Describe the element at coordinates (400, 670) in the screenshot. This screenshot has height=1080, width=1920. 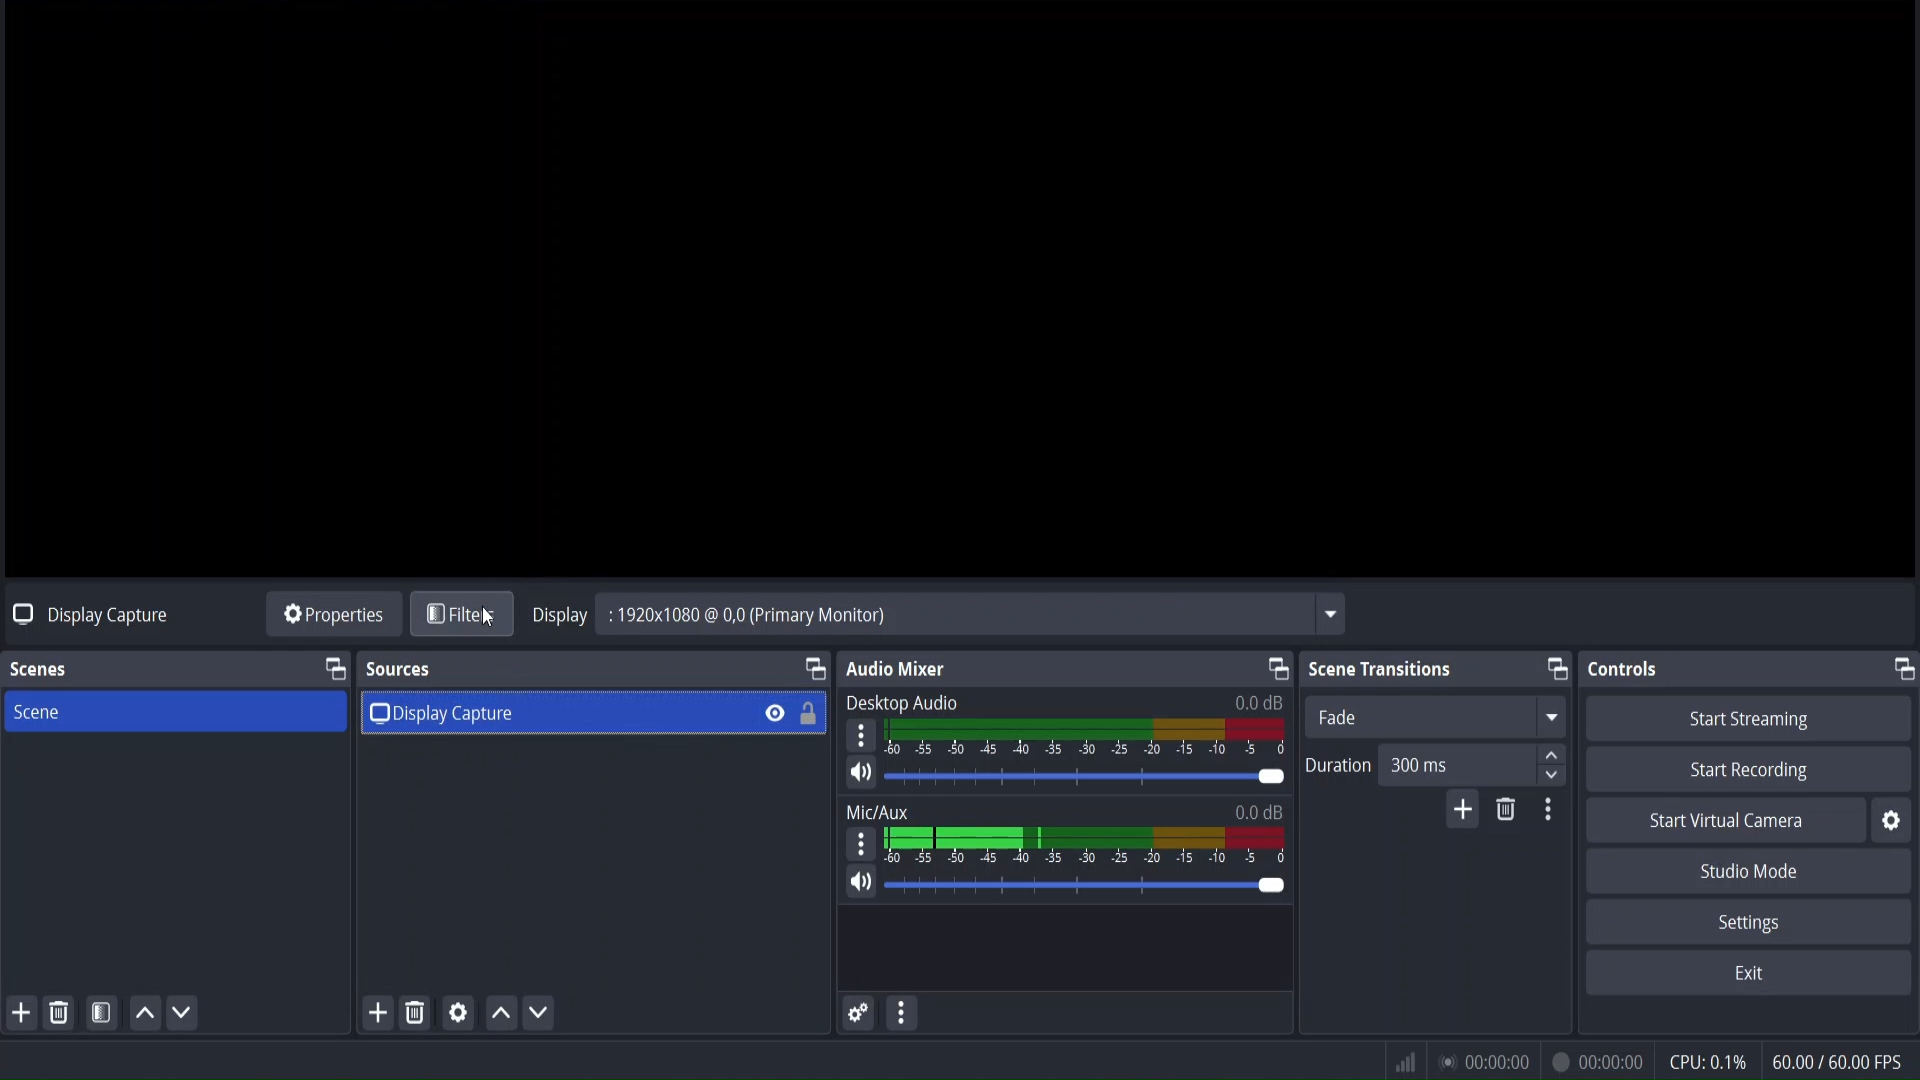
I see `sources` at that location.